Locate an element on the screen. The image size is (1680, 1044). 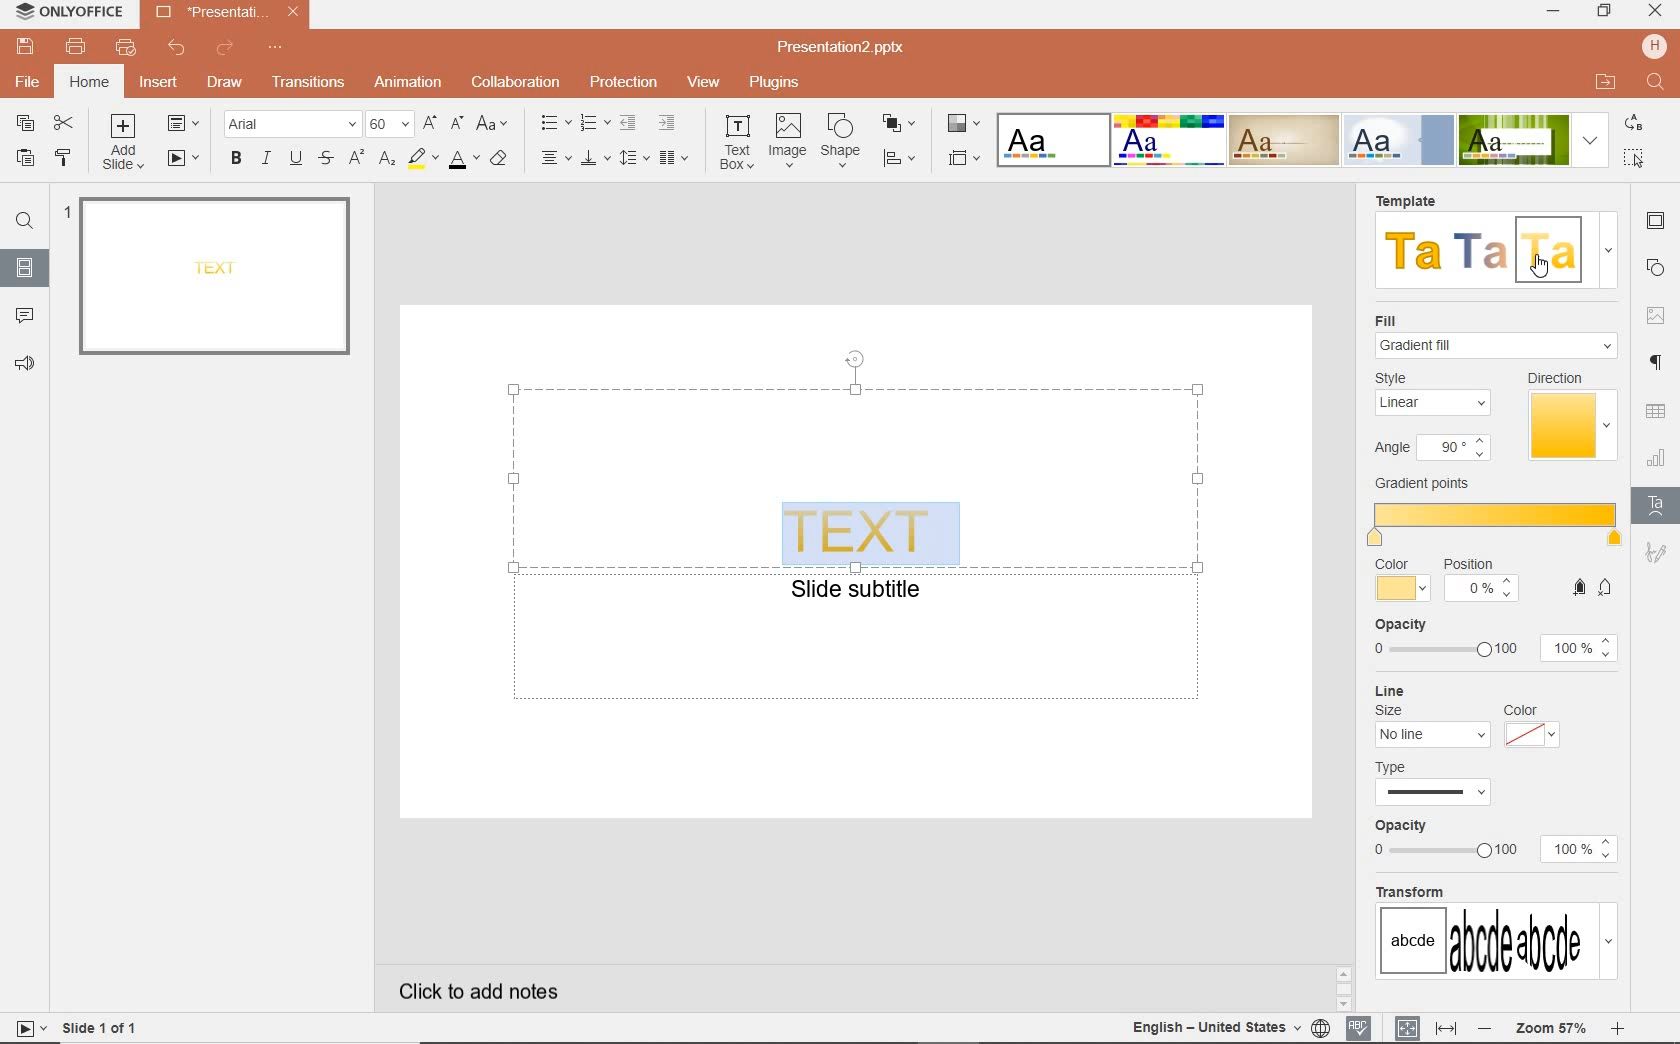
ARRANGE SHAPE is located at coordinates (900, 124).